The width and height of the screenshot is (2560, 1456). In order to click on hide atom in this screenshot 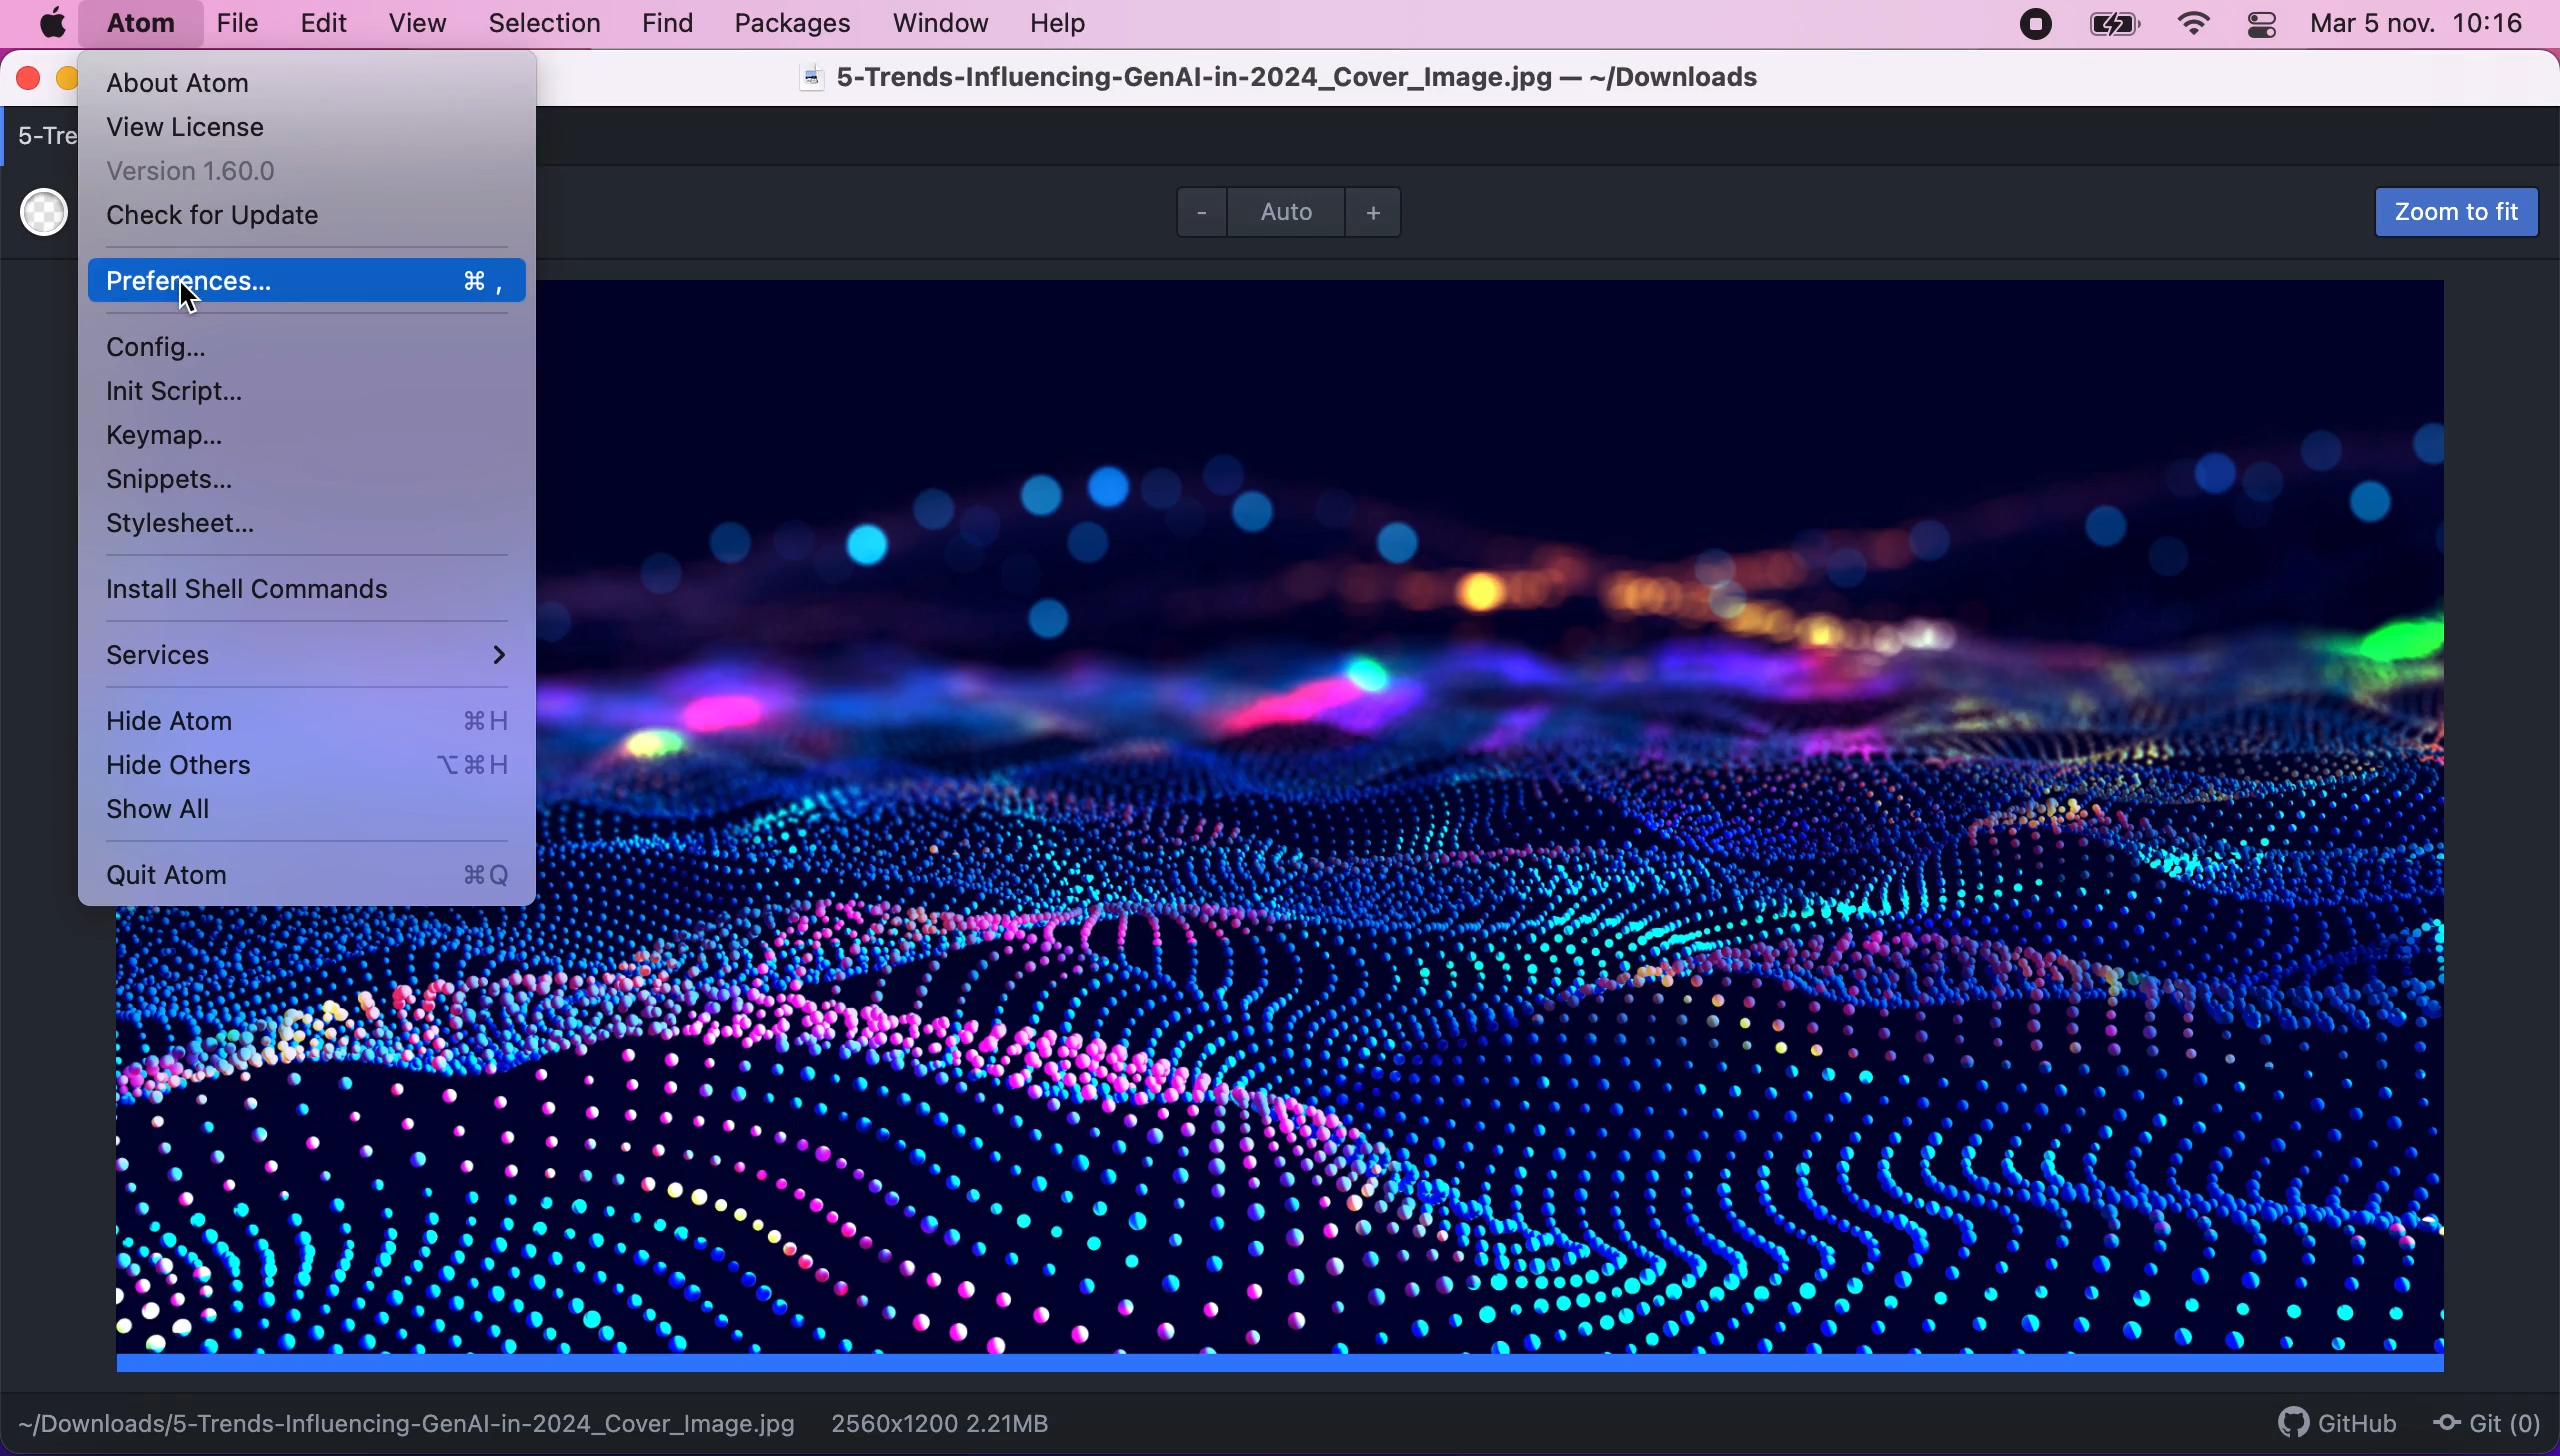, I will do `click(302, 717)`.